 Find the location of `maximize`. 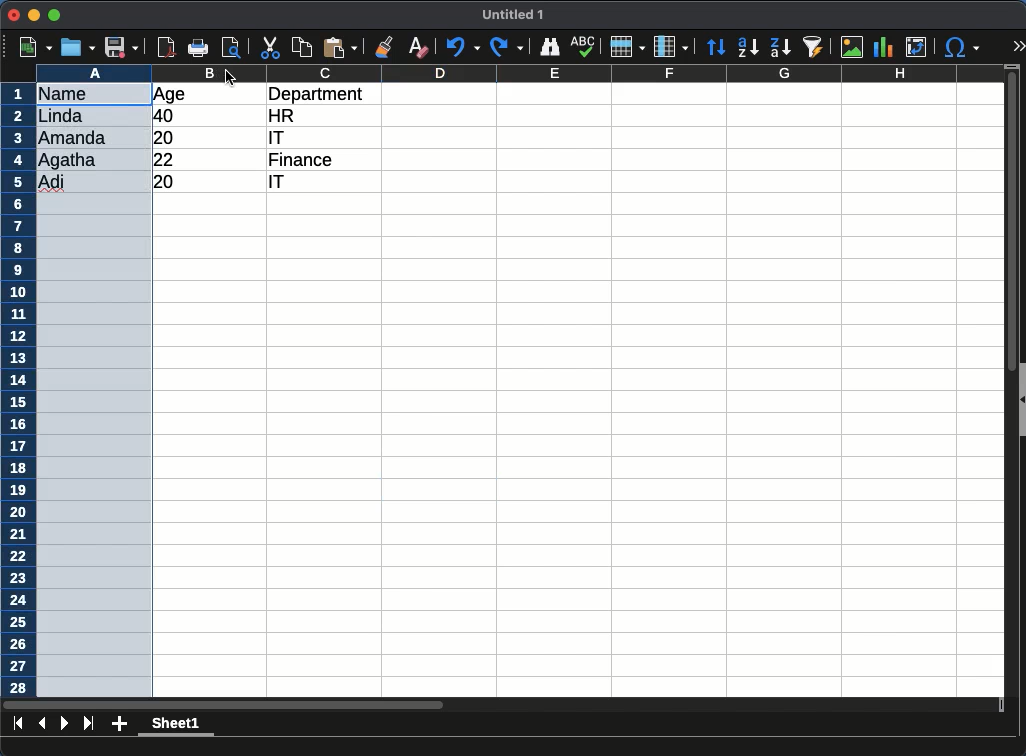

maximize is located at coordinates (56, 14).